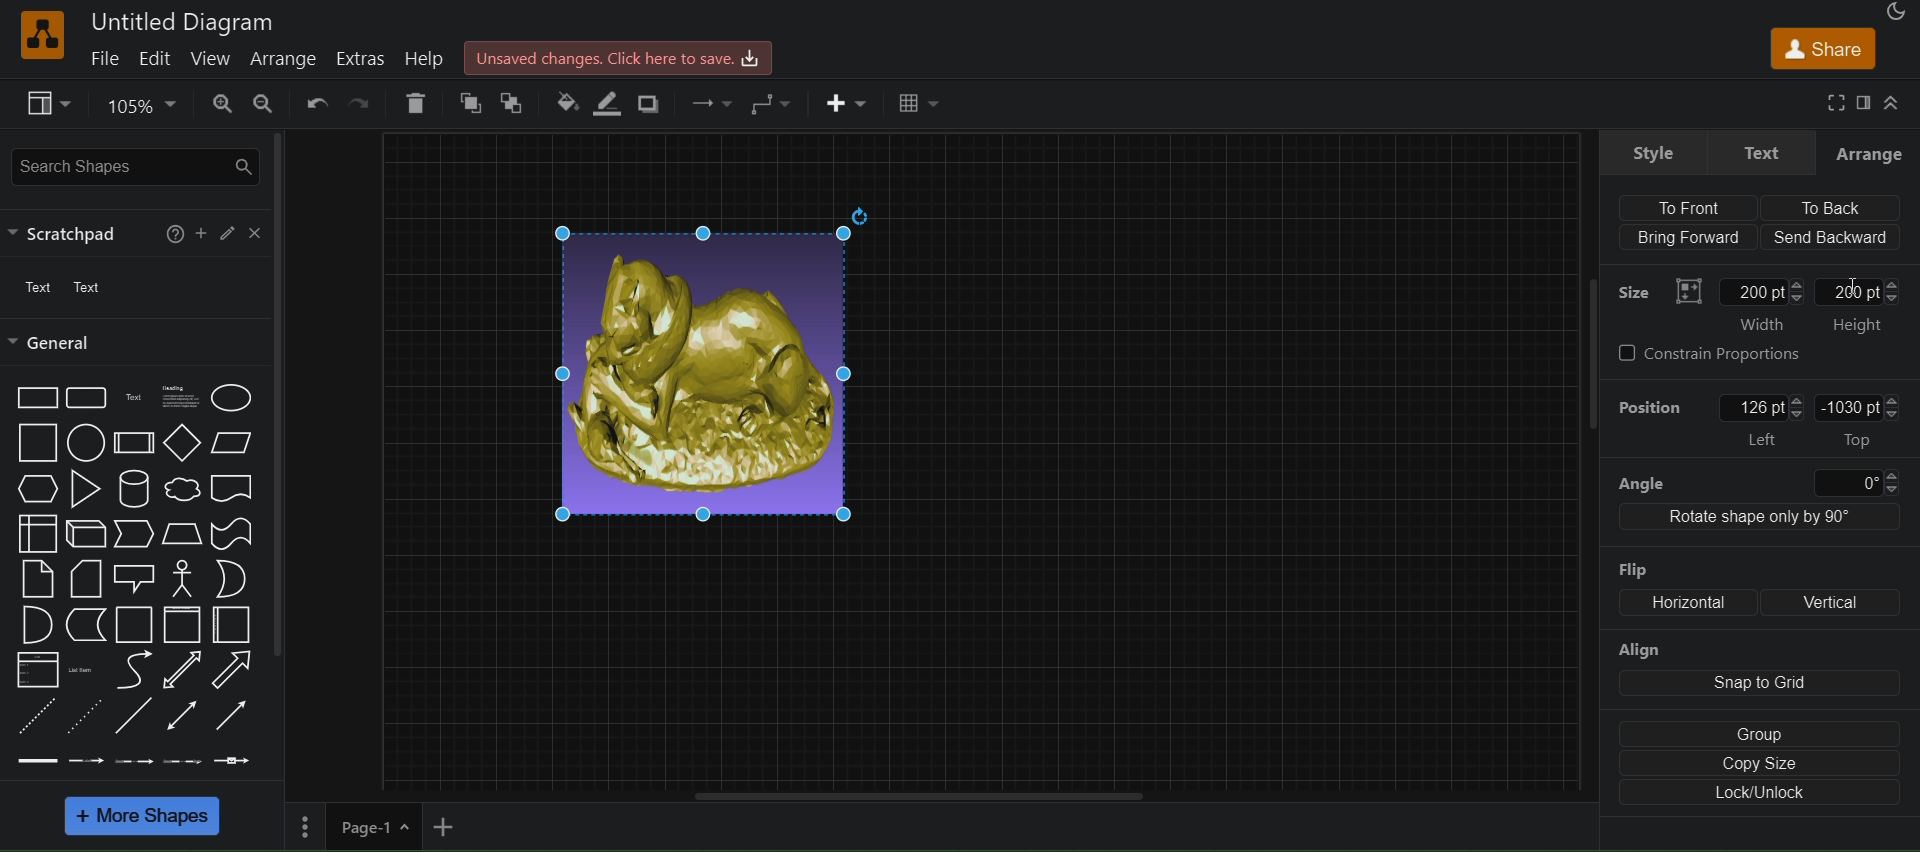  What do you see at coordinates (1688, 238) in the screenshot?
I see `Bring Forward (align)` at bounding box center [1688, 238].